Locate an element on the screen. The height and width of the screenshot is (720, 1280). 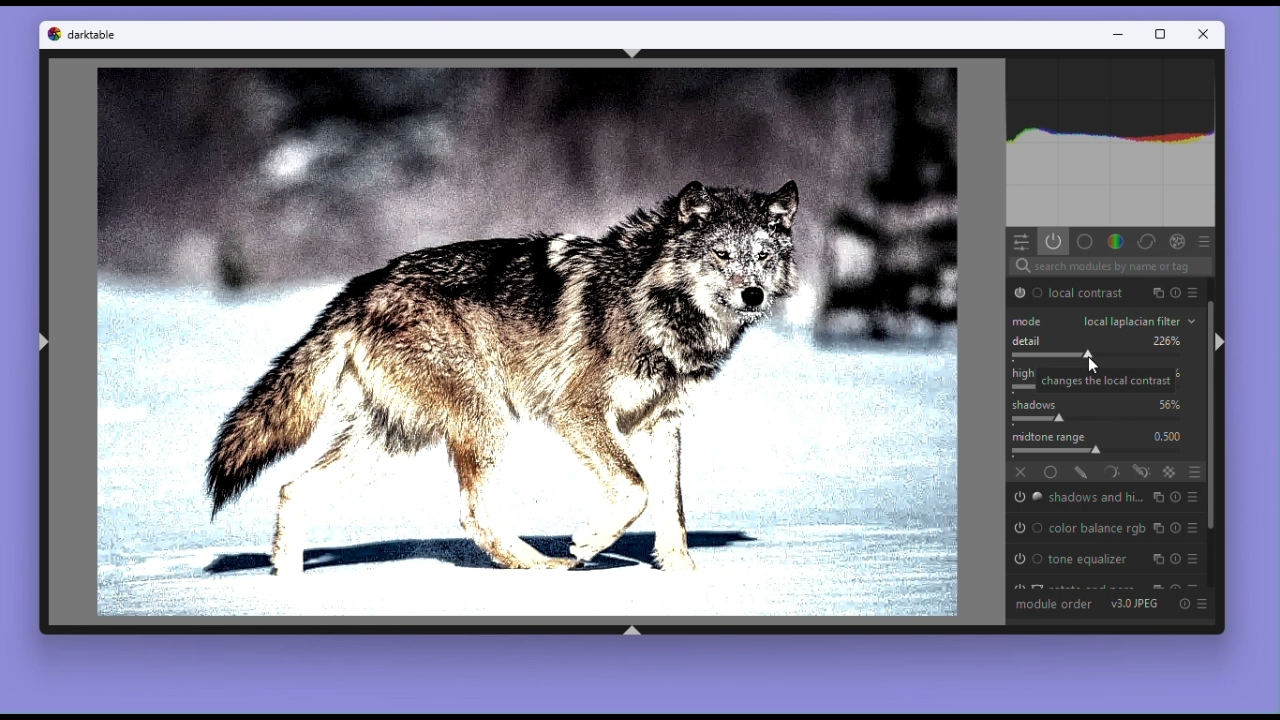
'tone equalizer' is switched off is located at coordinates (1024, 561).